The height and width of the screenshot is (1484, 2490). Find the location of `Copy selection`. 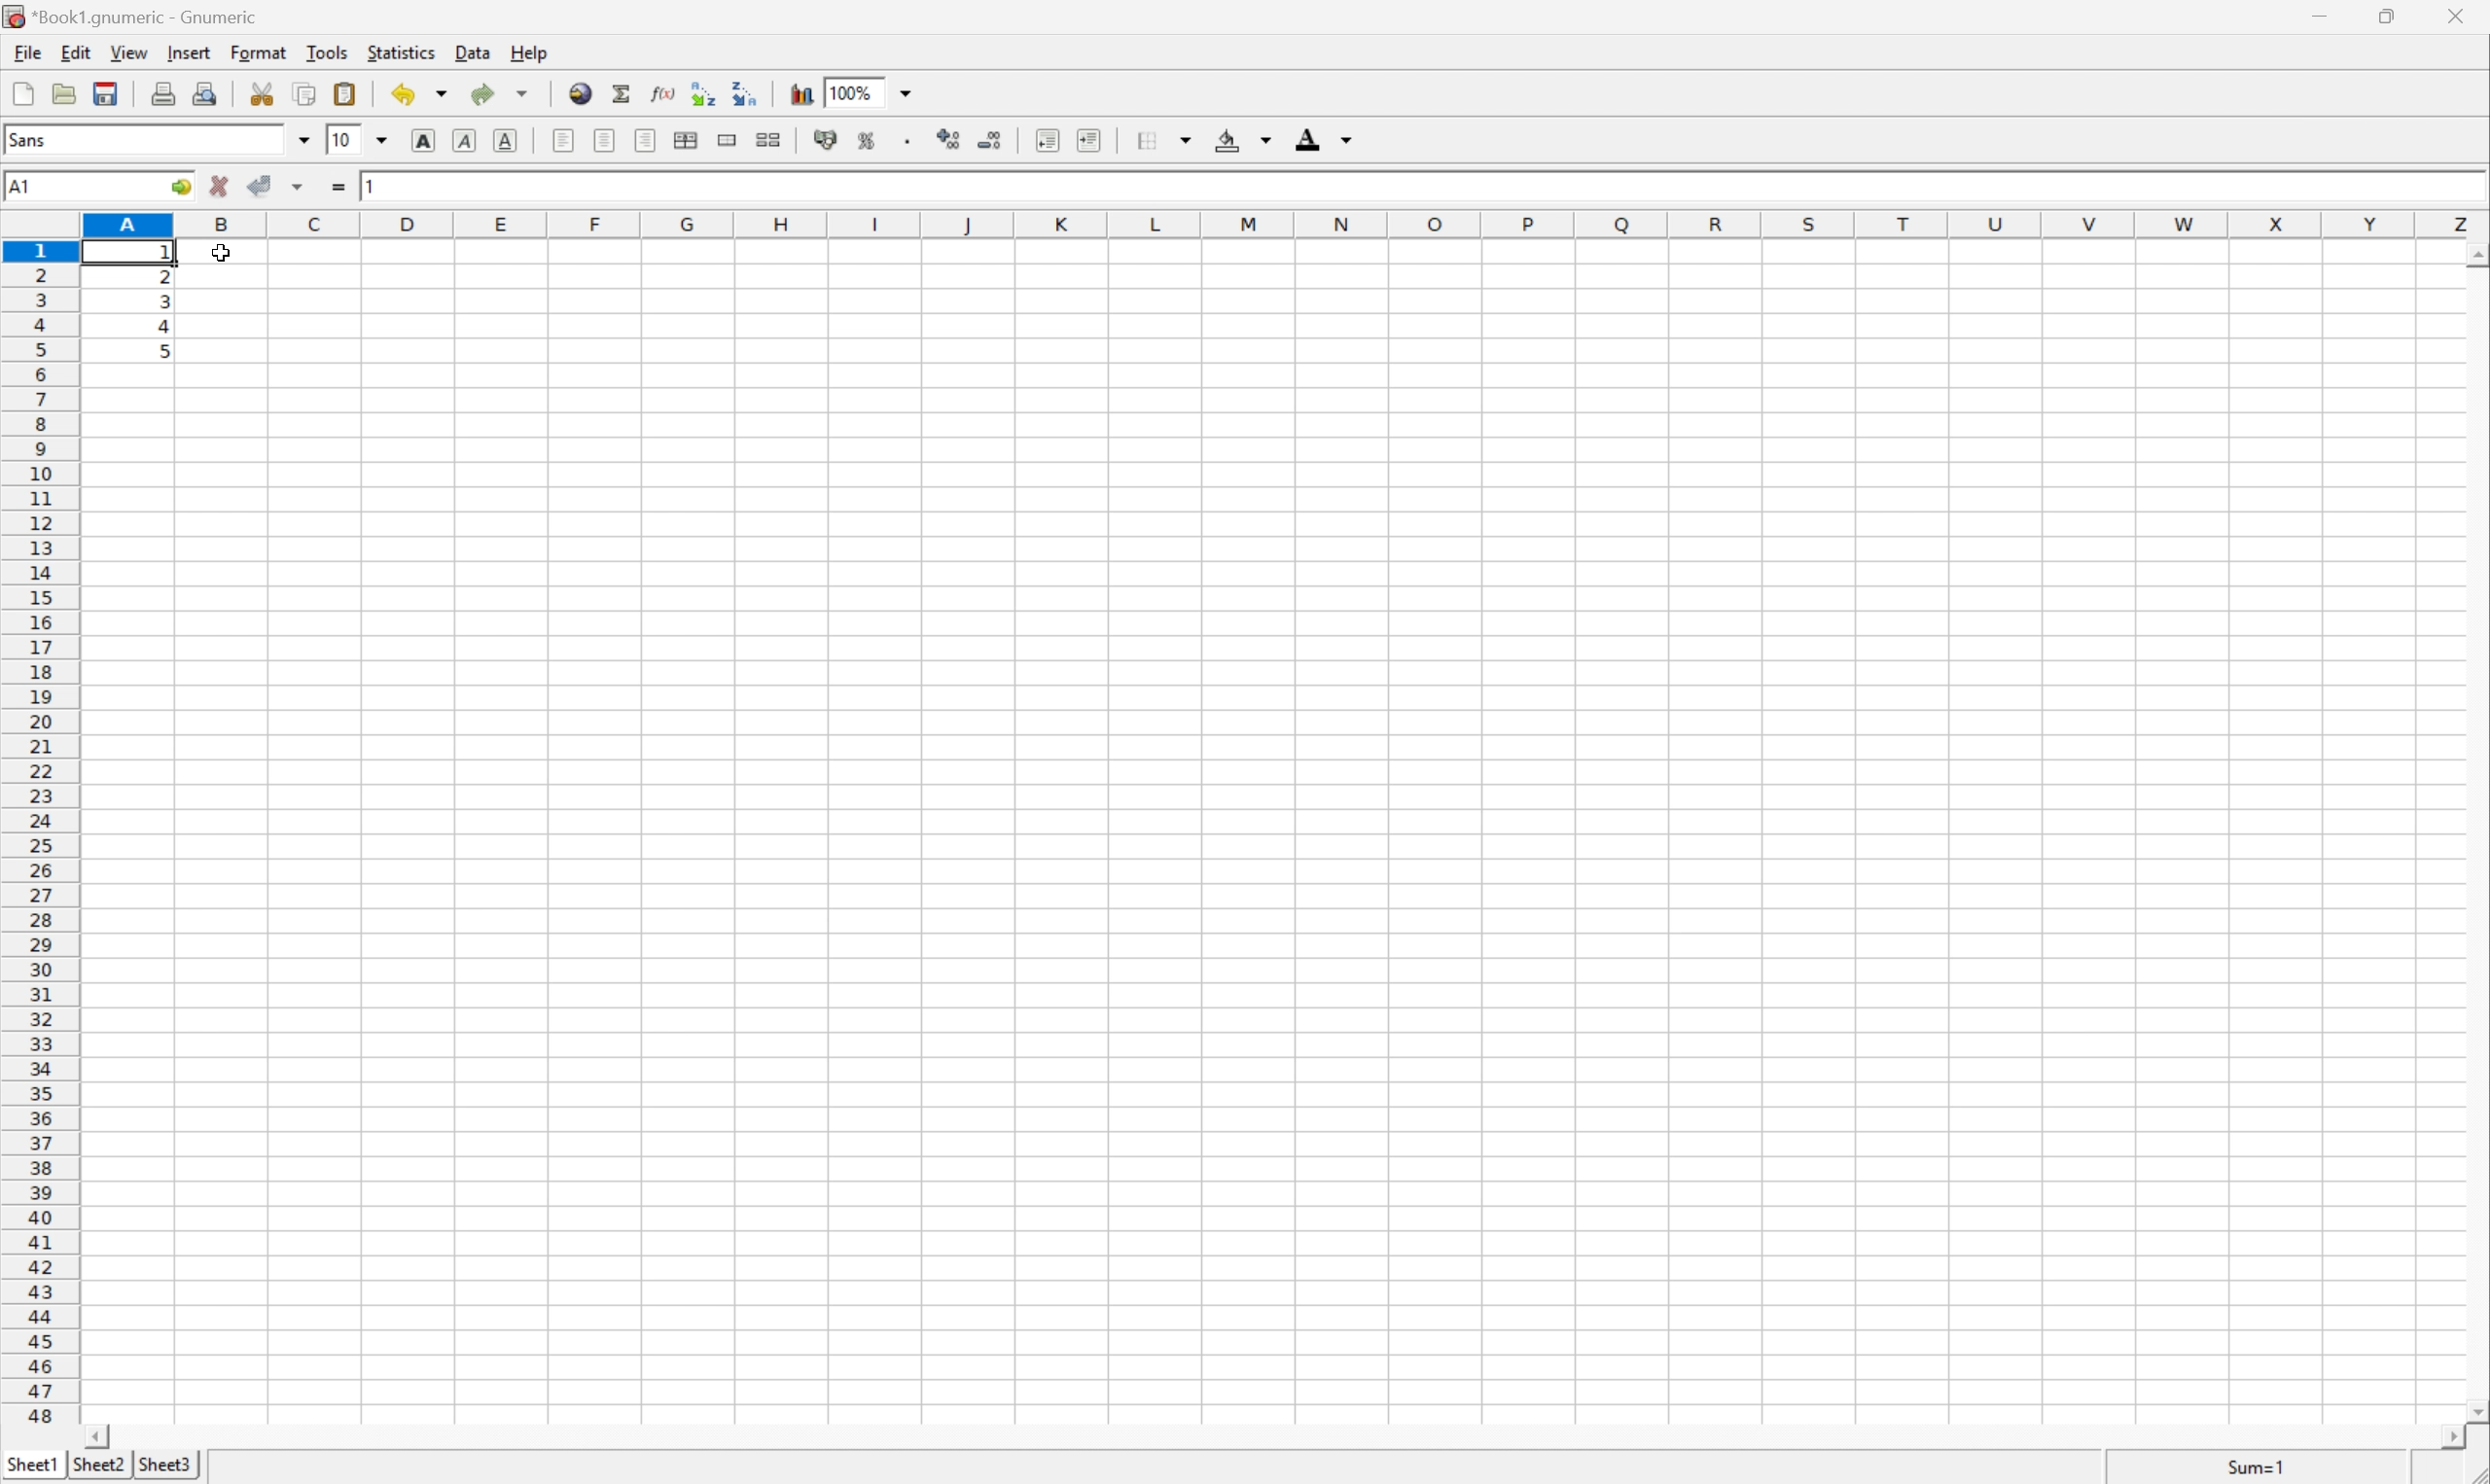

Copy selection is located at coordinates (304, 93).